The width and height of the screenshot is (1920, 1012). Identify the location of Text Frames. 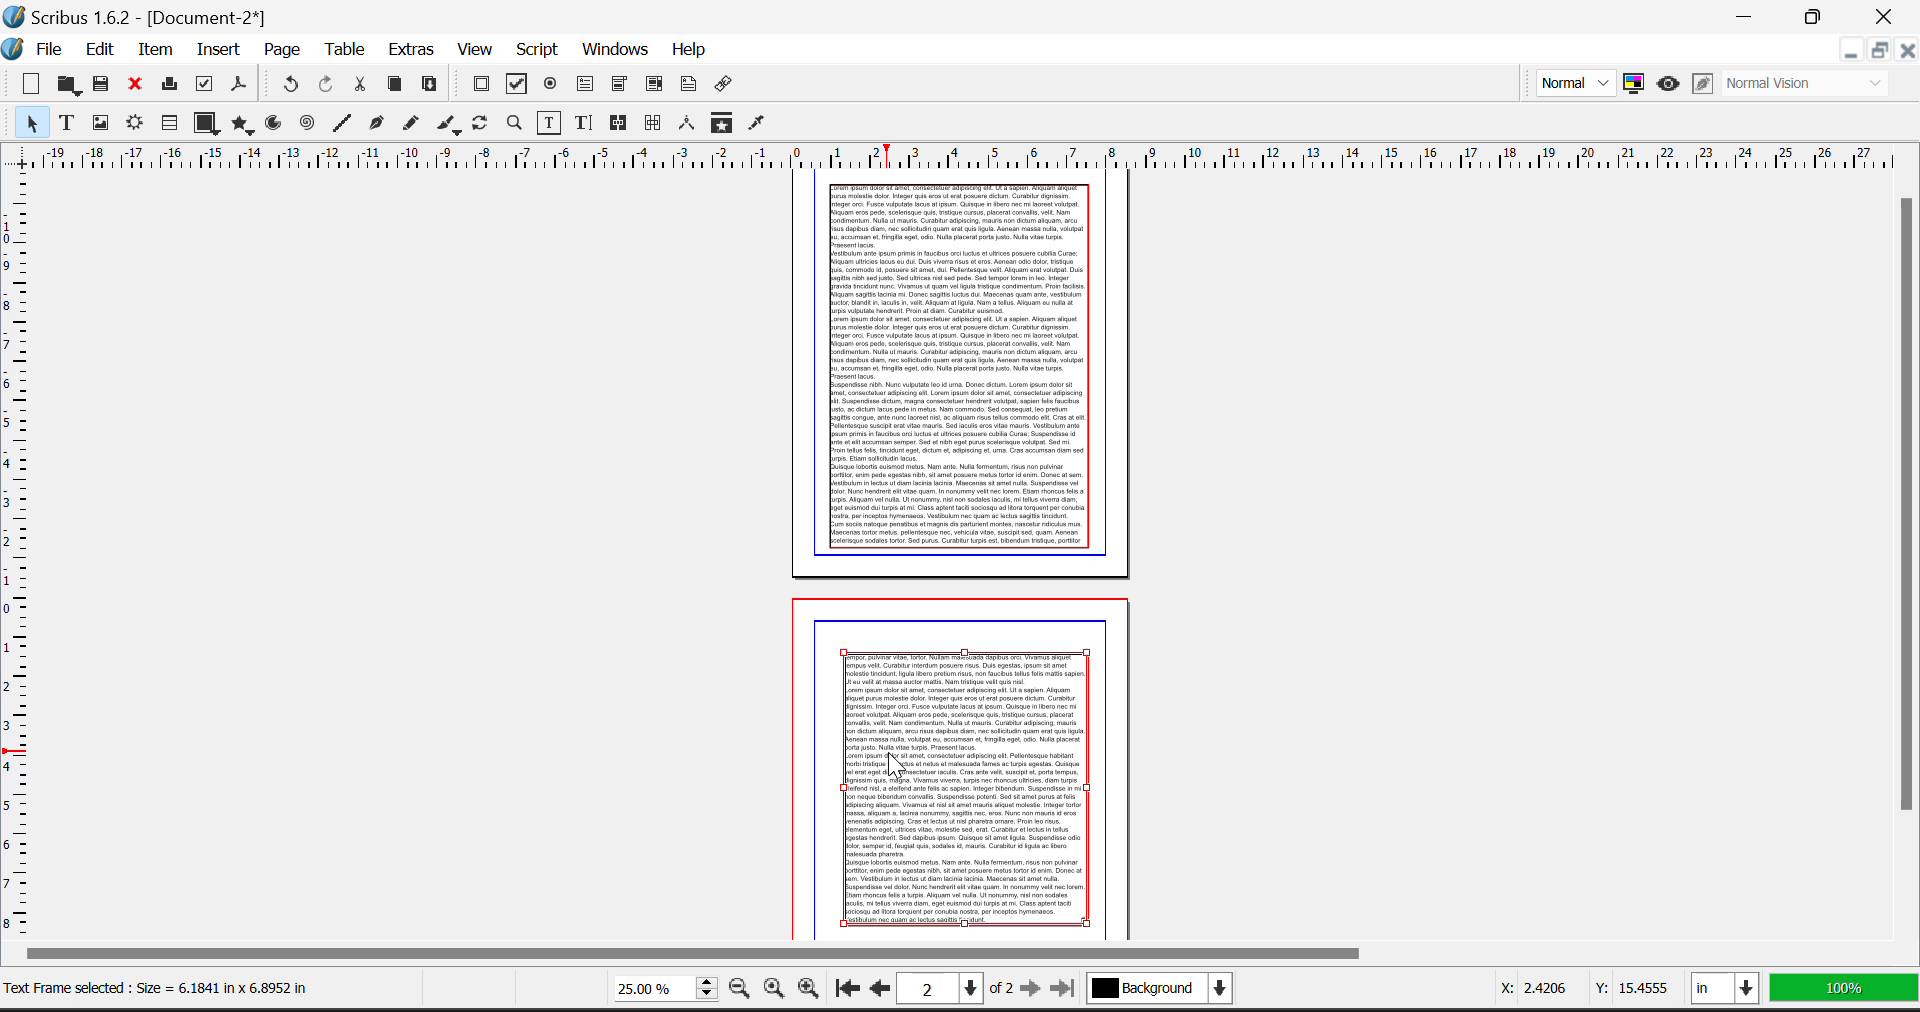
(67, 124).